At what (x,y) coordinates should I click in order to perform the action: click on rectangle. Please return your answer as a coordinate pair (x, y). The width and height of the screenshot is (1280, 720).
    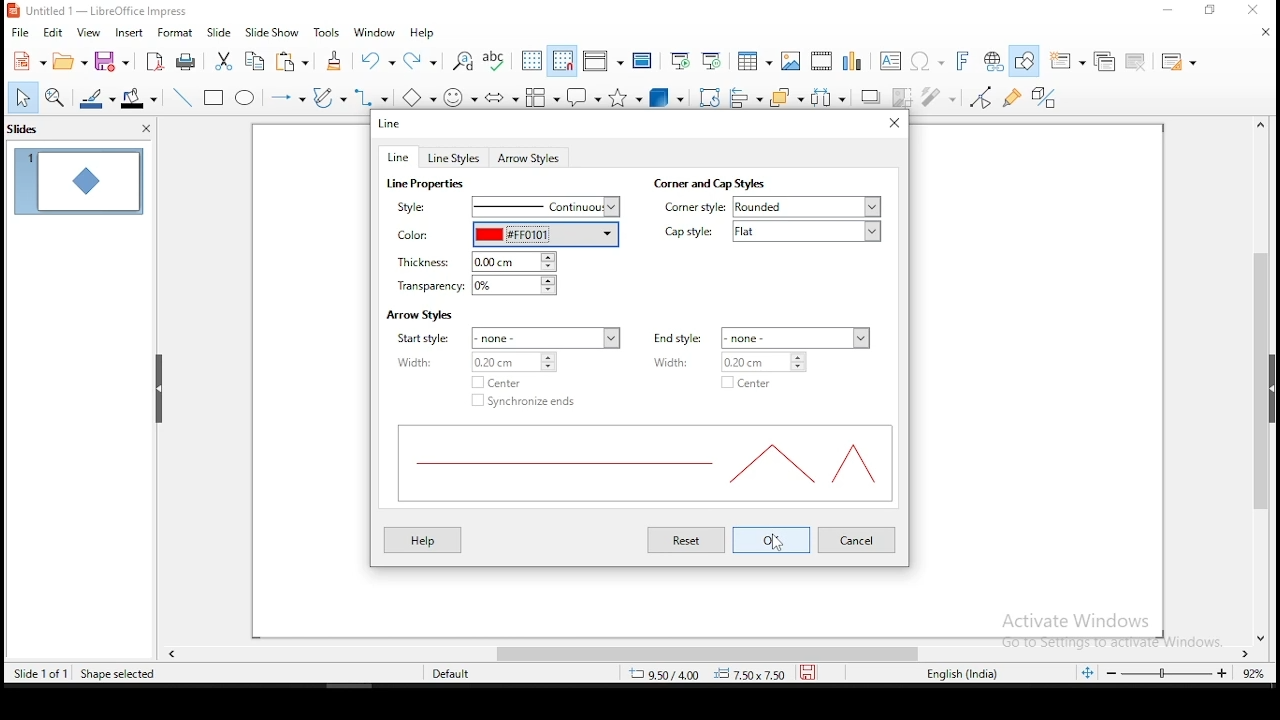
    Looking at the image, I should click on (214, 96).